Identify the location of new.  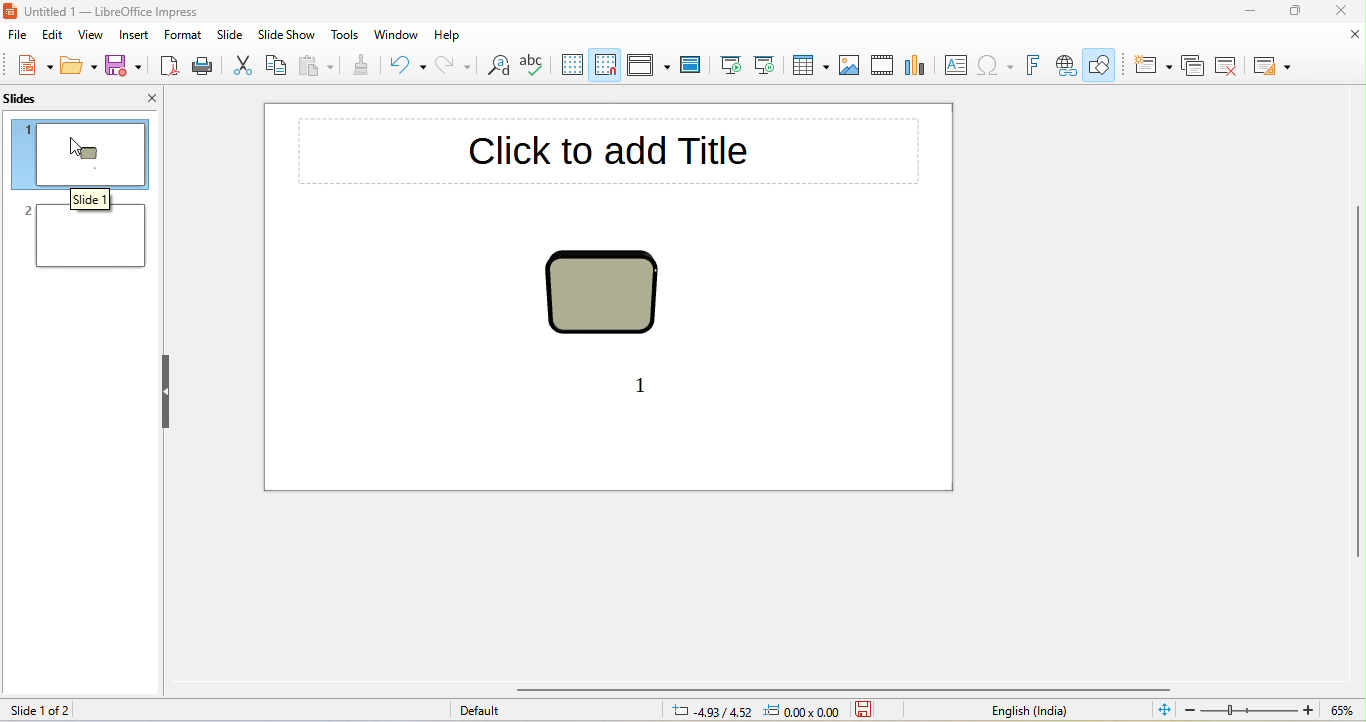
(32, 66).